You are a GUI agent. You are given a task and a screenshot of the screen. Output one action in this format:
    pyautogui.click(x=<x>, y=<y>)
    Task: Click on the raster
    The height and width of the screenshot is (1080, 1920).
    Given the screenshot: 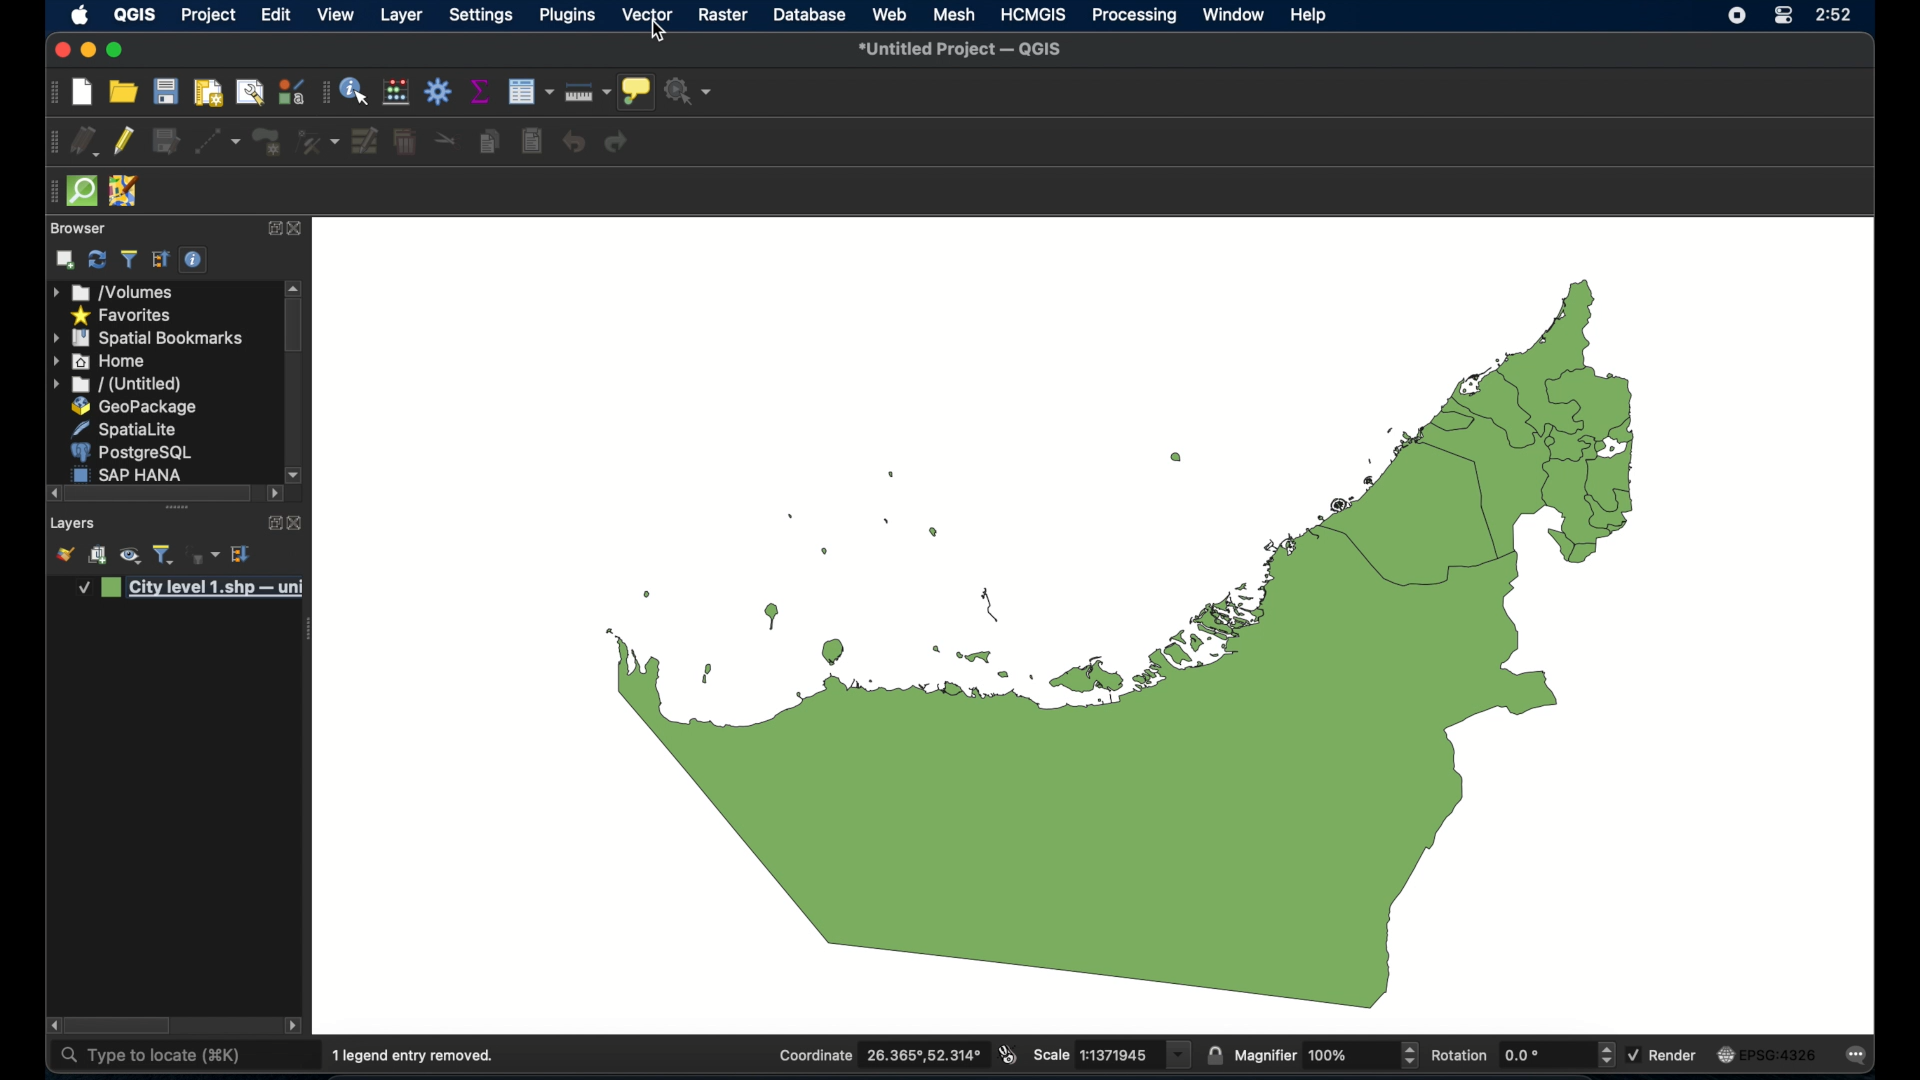 What is the action you would take?
    pyautogui.click(x=723, y=15)
    